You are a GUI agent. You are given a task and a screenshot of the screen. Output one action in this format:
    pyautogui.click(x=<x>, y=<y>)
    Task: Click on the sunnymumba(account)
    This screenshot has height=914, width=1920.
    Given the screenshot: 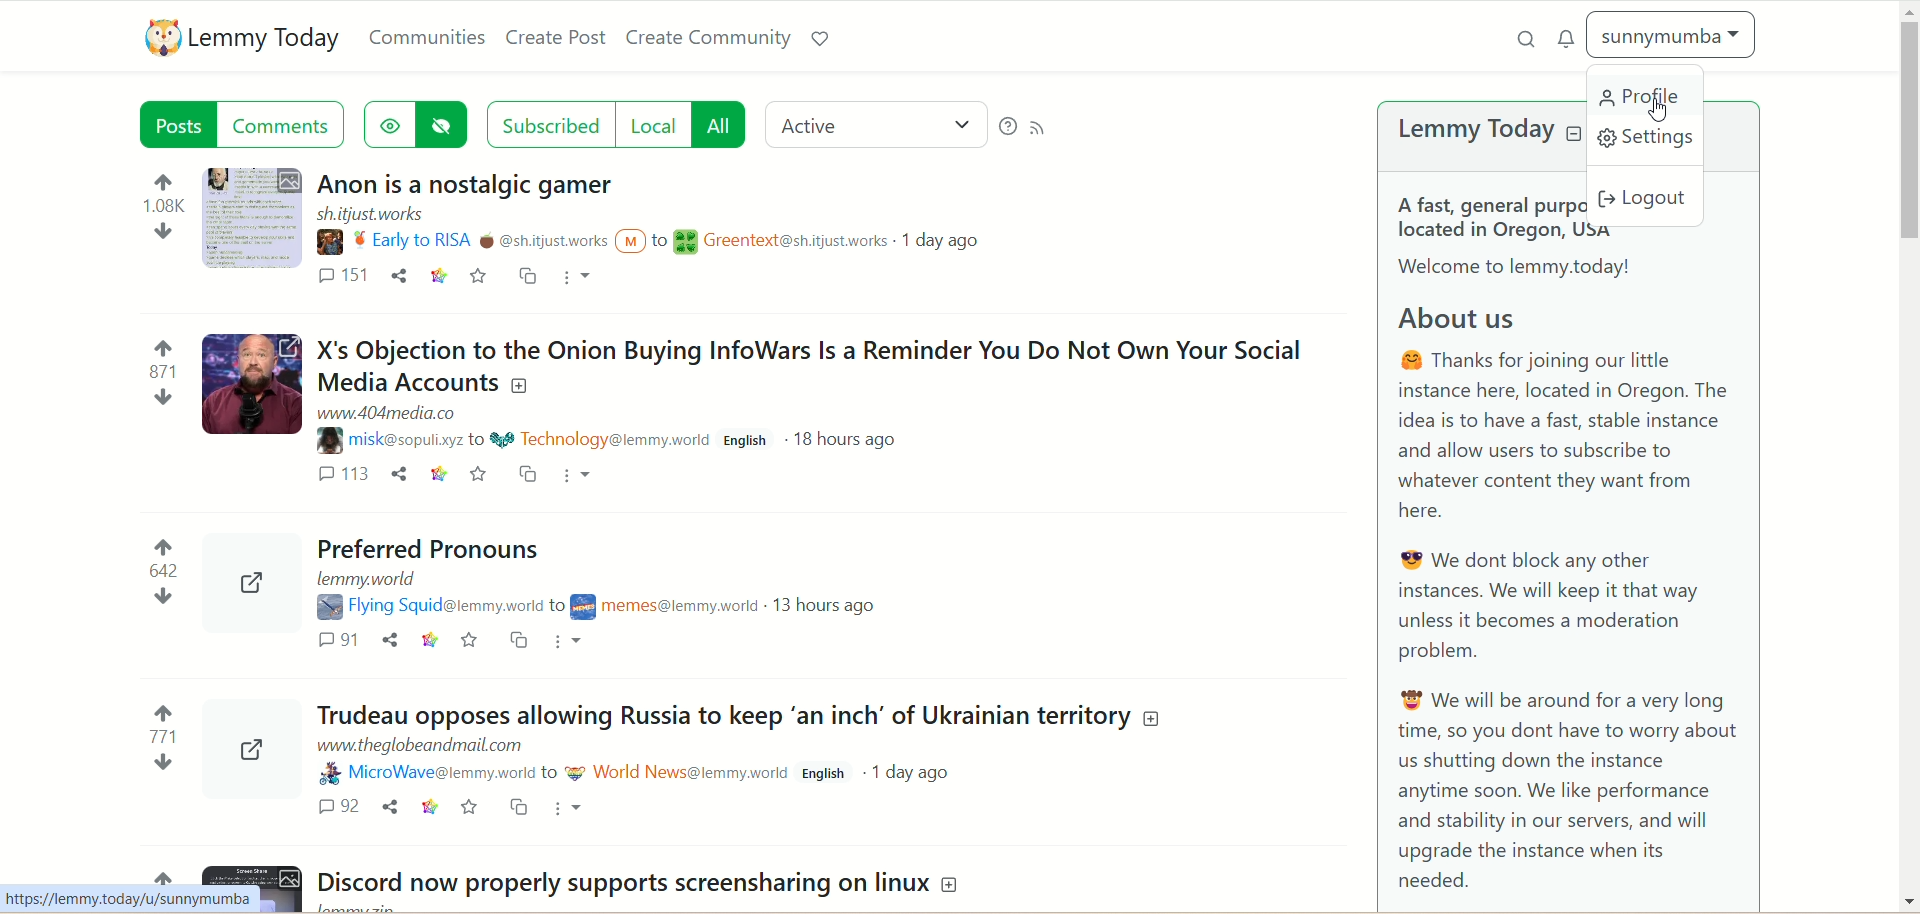 What is the action you would take?
    pyautogui.click(x=1679, y=40)
    